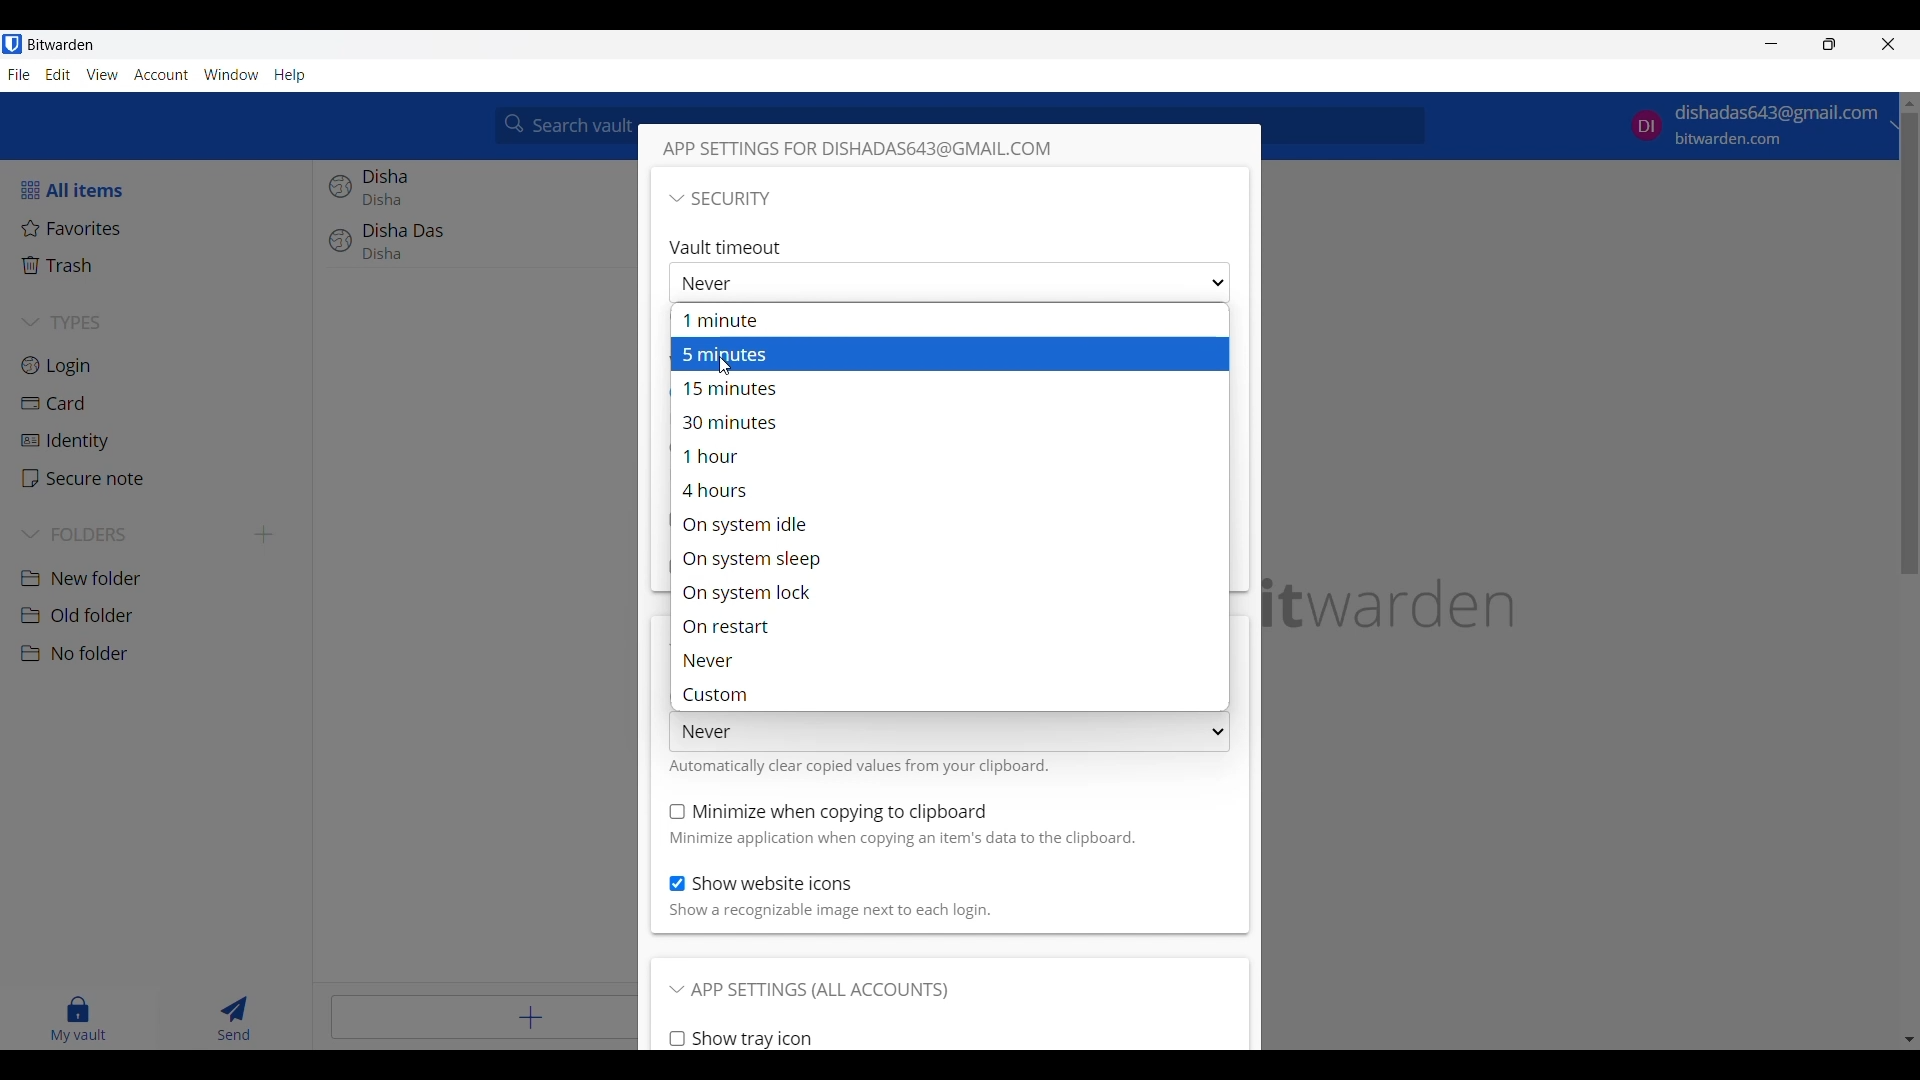 The height and width of the screenshot is (1080, 1920). I want to click on  account options, so click(1757, 126).